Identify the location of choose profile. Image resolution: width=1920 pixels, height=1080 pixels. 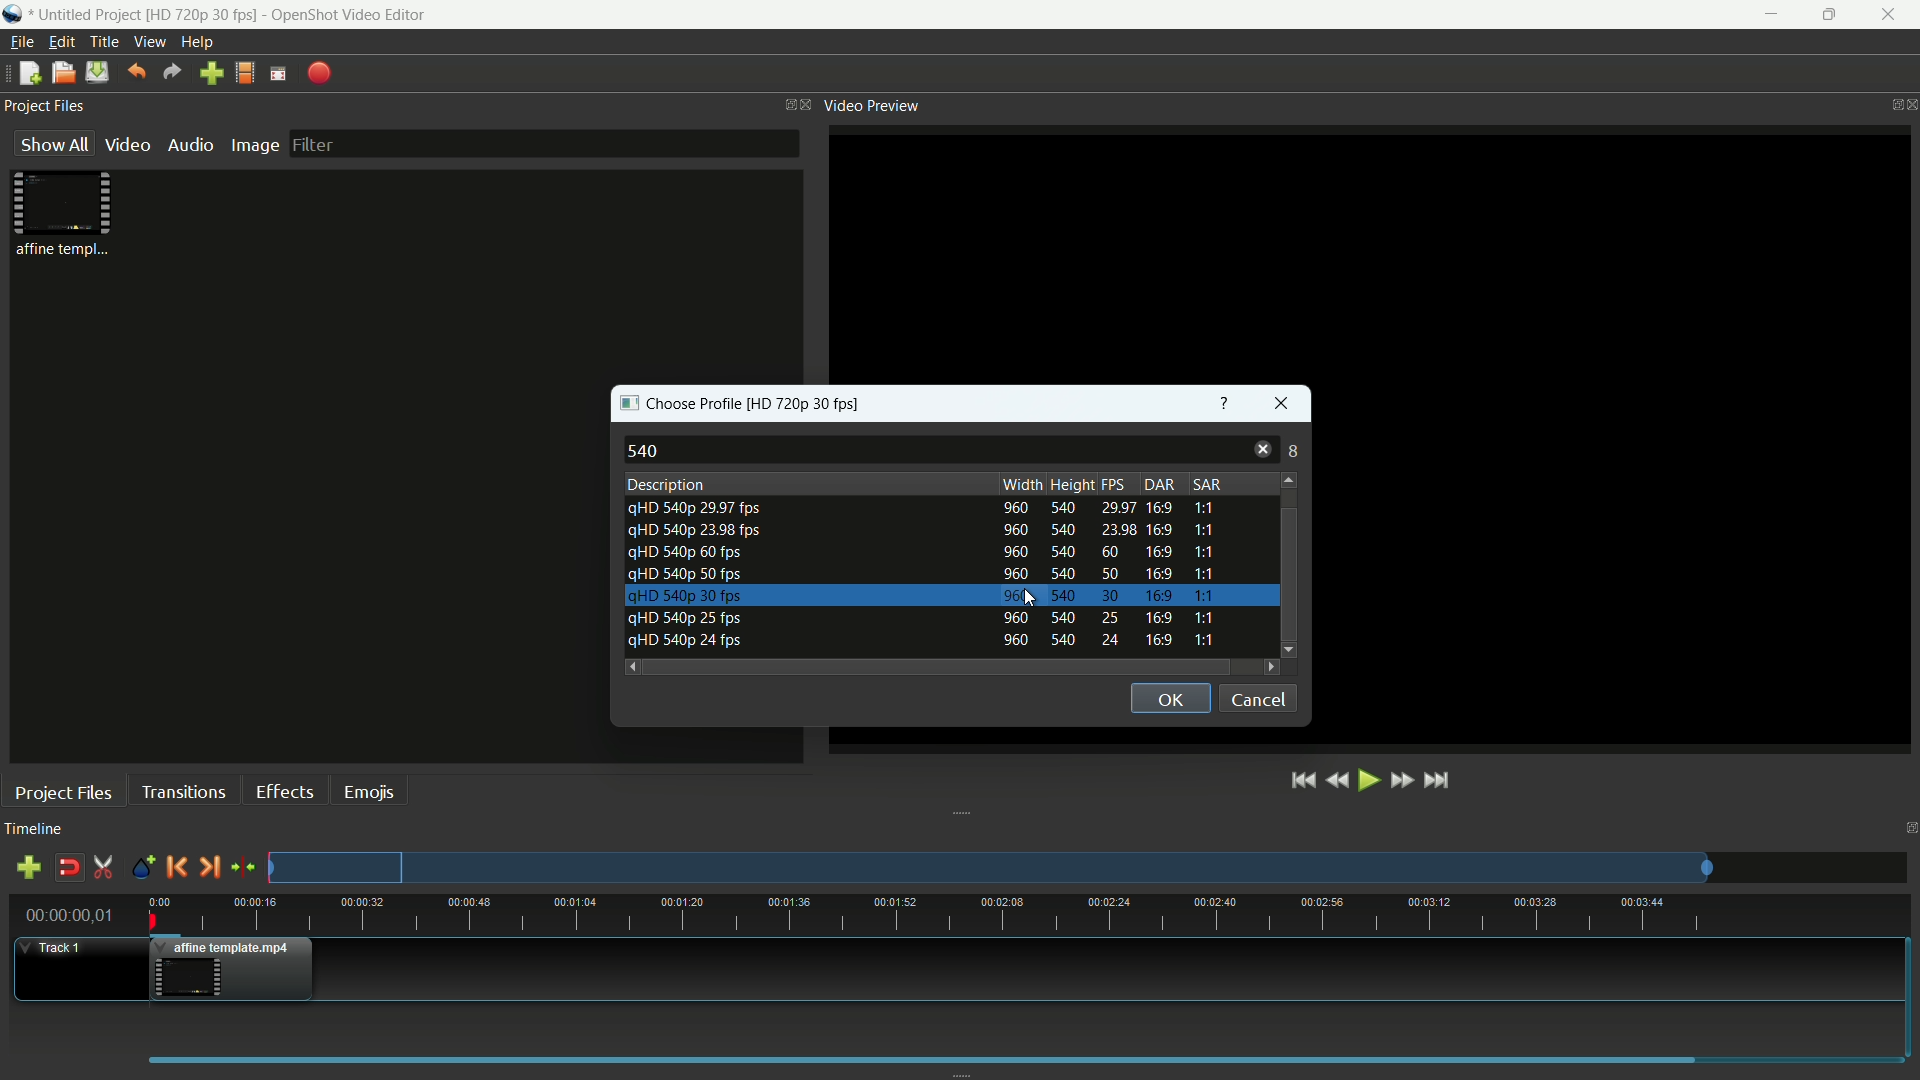
(677, 405).